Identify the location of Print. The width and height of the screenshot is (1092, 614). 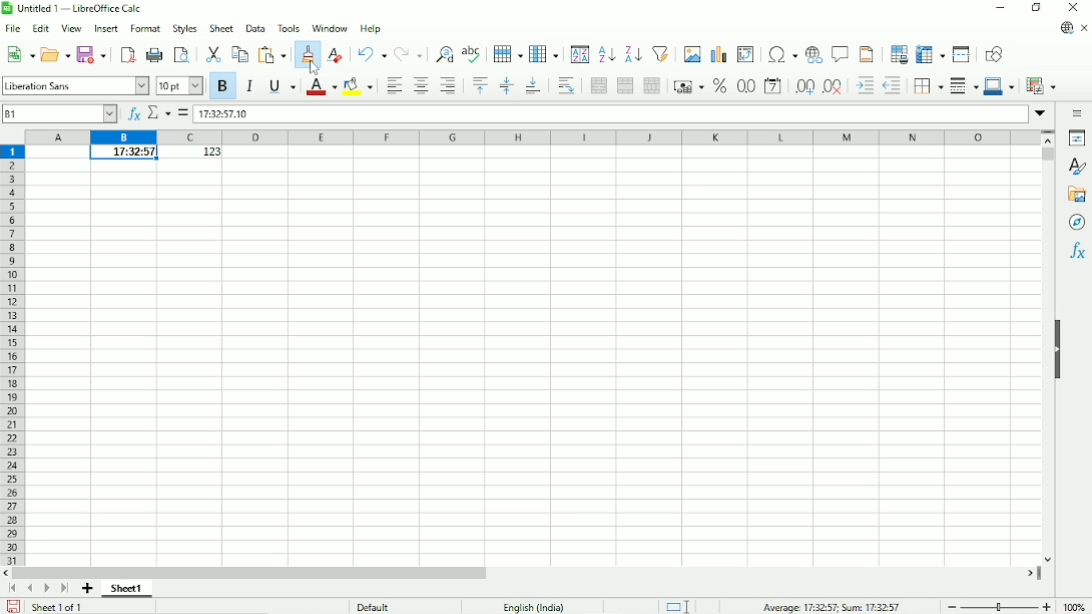
(155, 54).